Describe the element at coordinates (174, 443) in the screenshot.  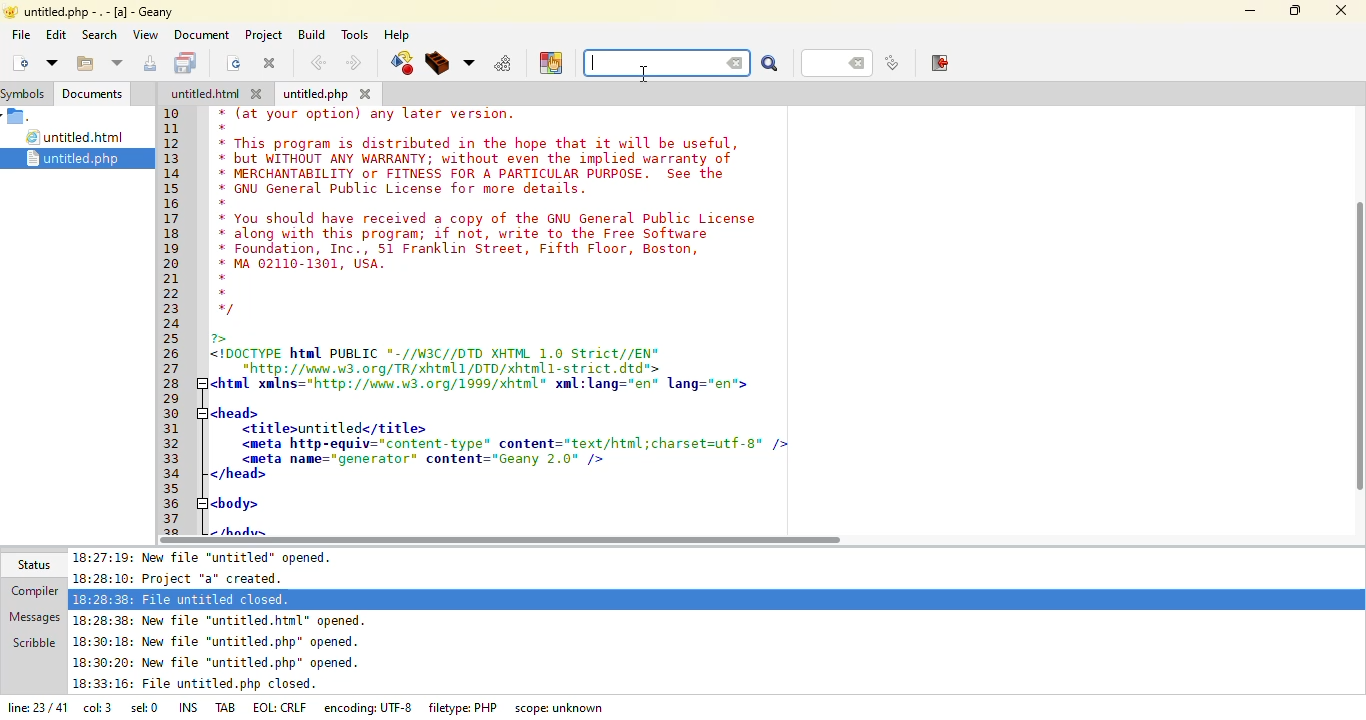
I see `32` at that location.